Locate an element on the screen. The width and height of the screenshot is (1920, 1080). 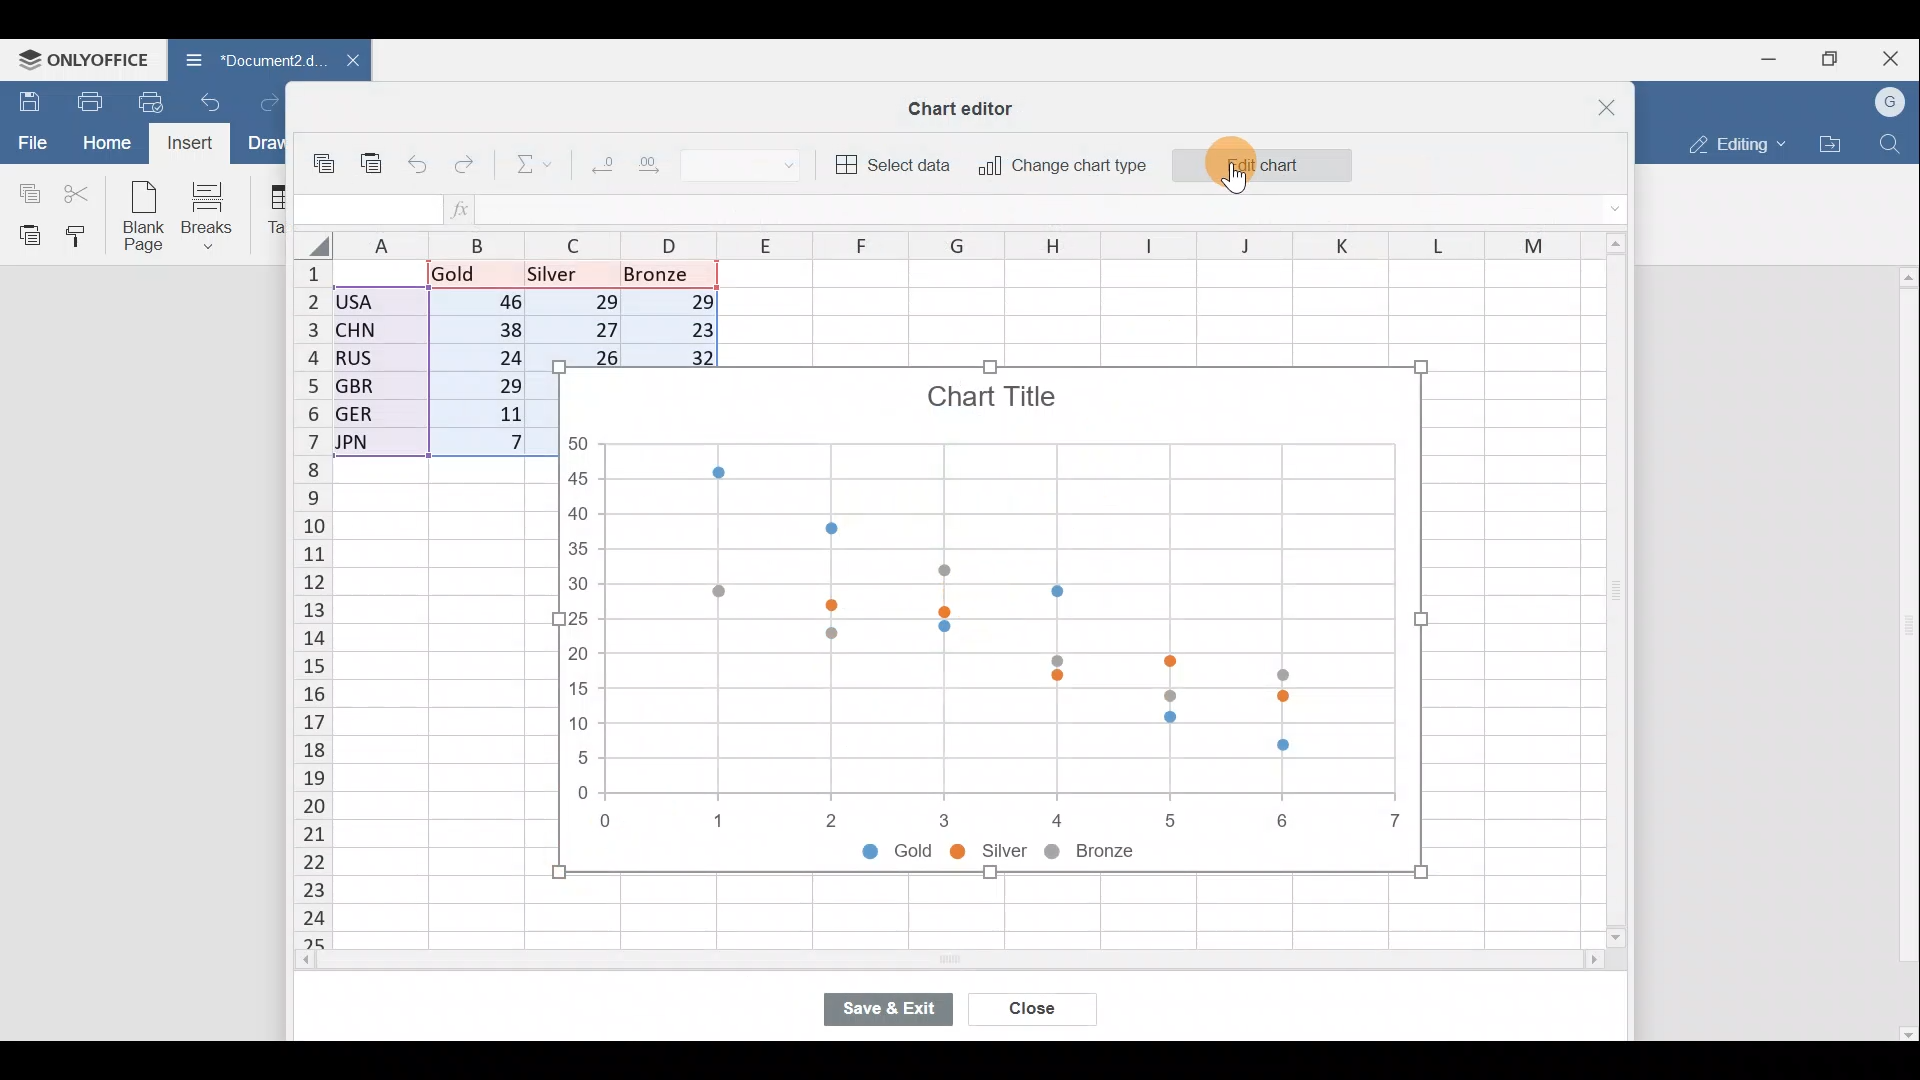
Save & exit is located at coordinates (887, 1009).